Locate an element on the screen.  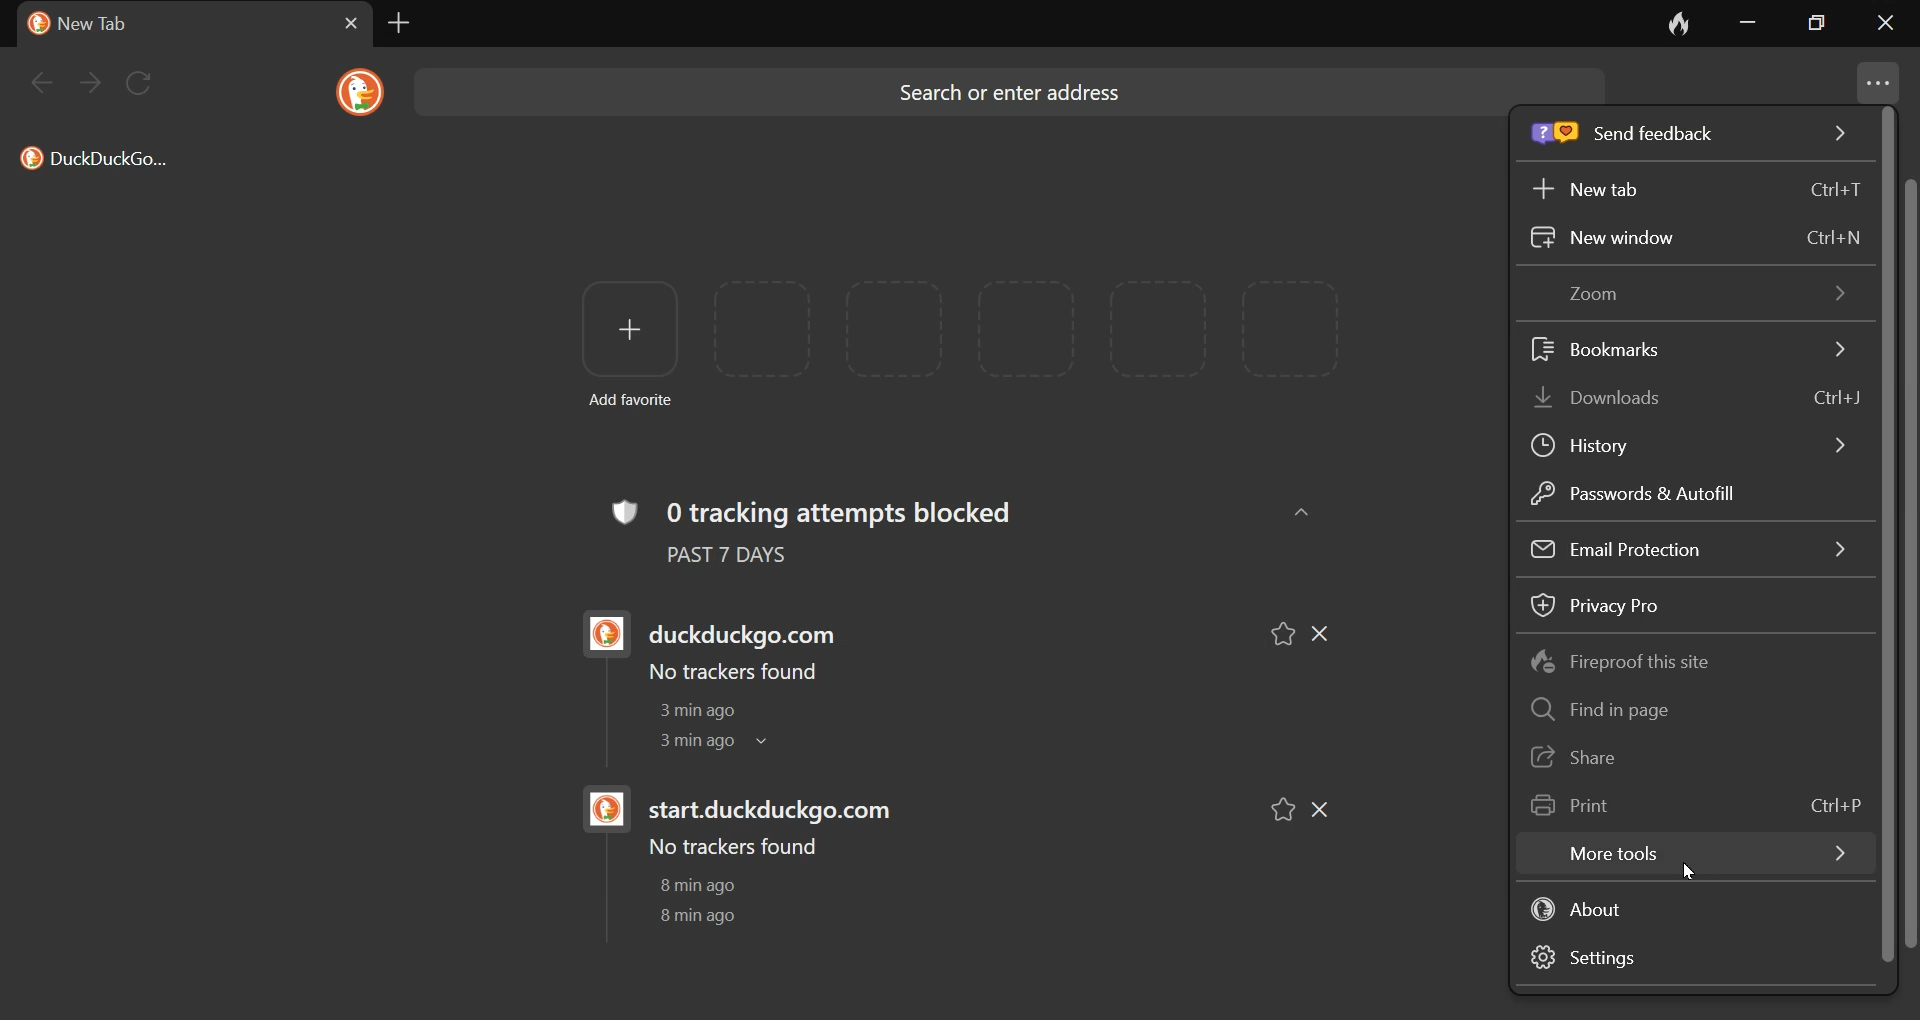
Fireproof this site is located at coordinates (1621, 665).